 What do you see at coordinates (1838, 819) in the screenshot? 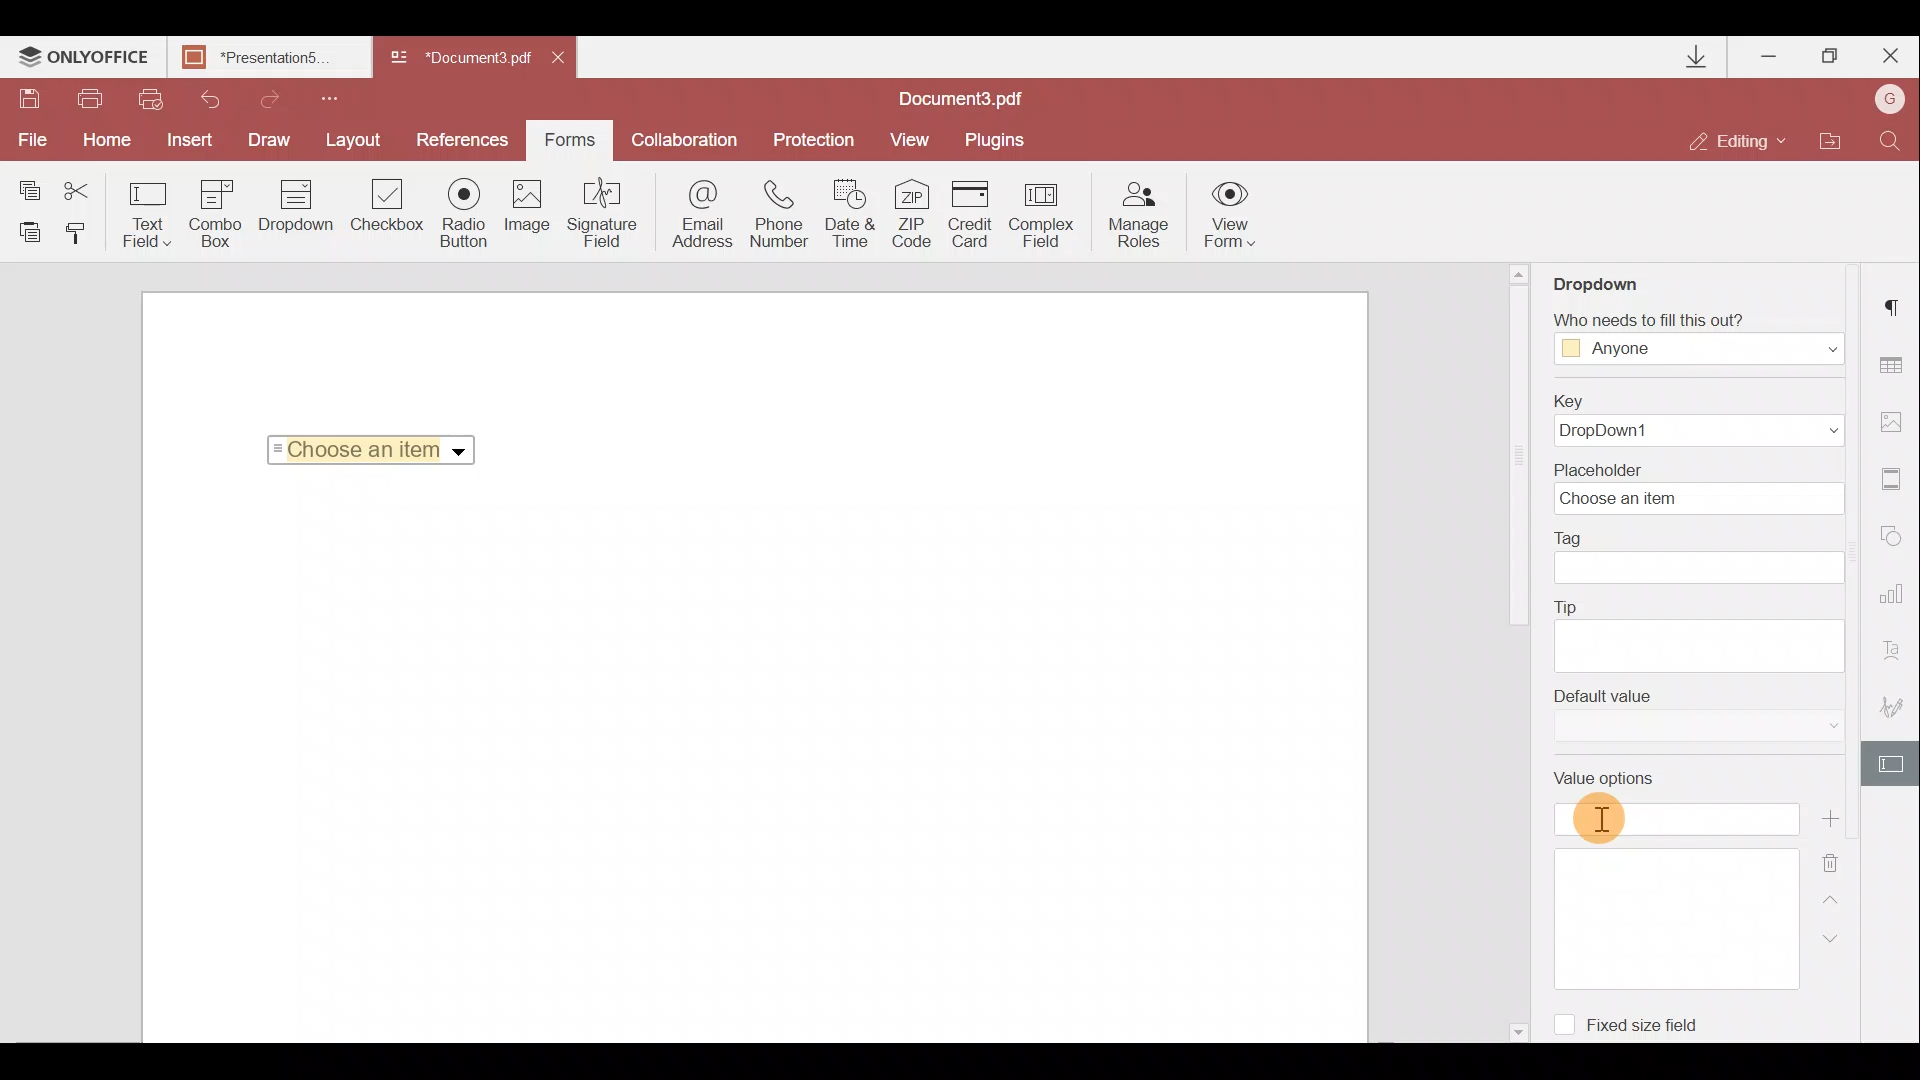
I see `Add new value` at bounding box center [1838, 819].